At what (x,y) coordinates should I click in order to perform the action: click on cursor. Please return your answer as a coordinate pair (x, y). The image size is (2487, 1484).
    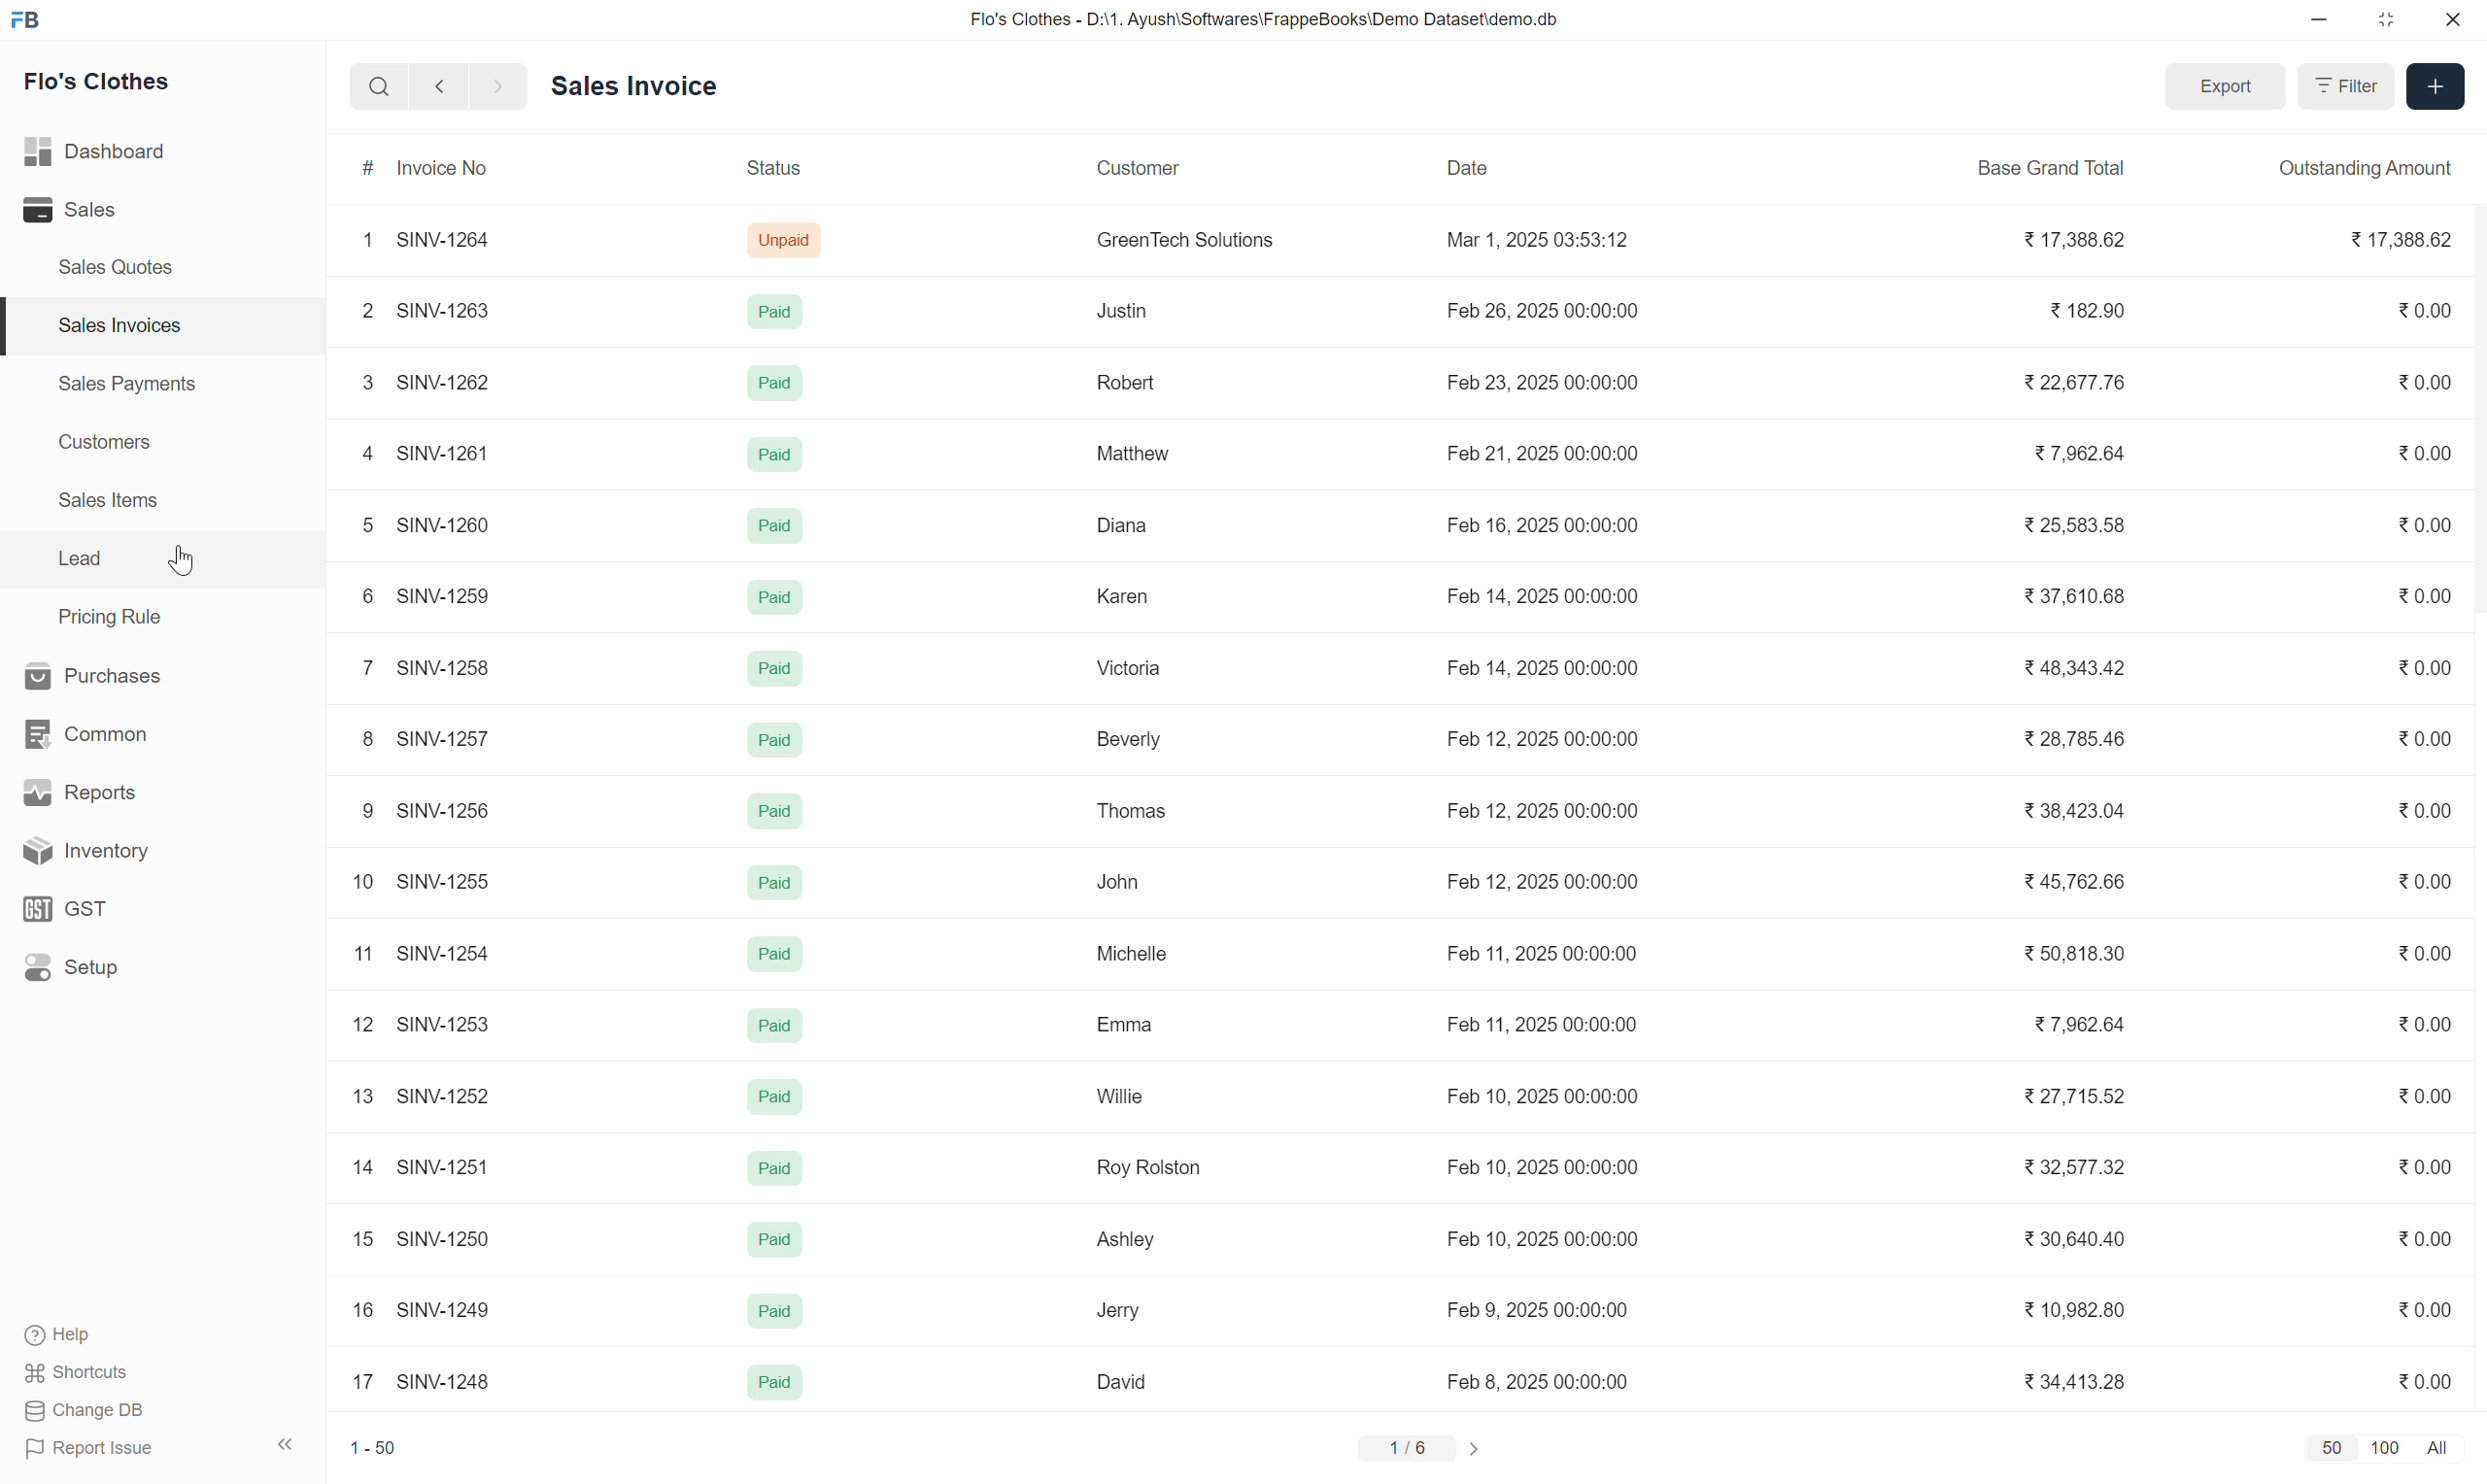
    Looking at the image, I should click on (187, 562).